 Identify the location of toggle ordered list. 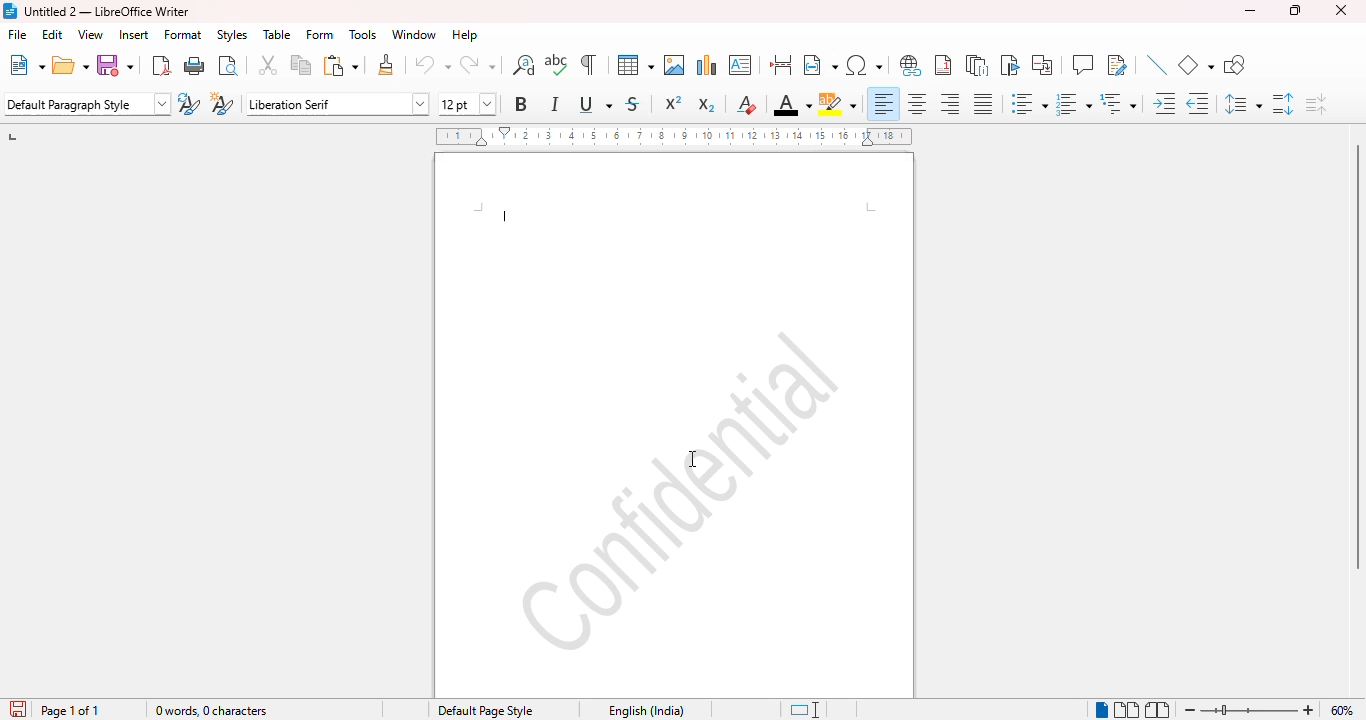
(1073, 104).